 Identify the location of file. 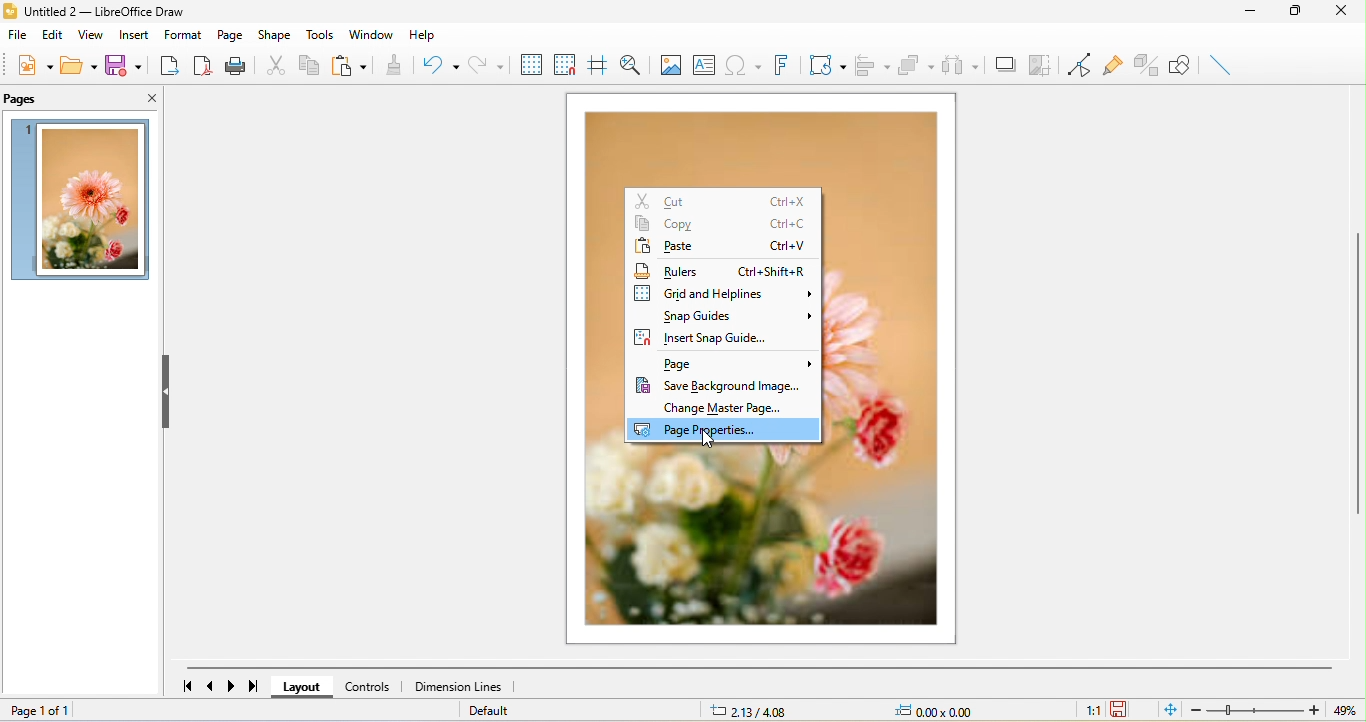
(19, 35).